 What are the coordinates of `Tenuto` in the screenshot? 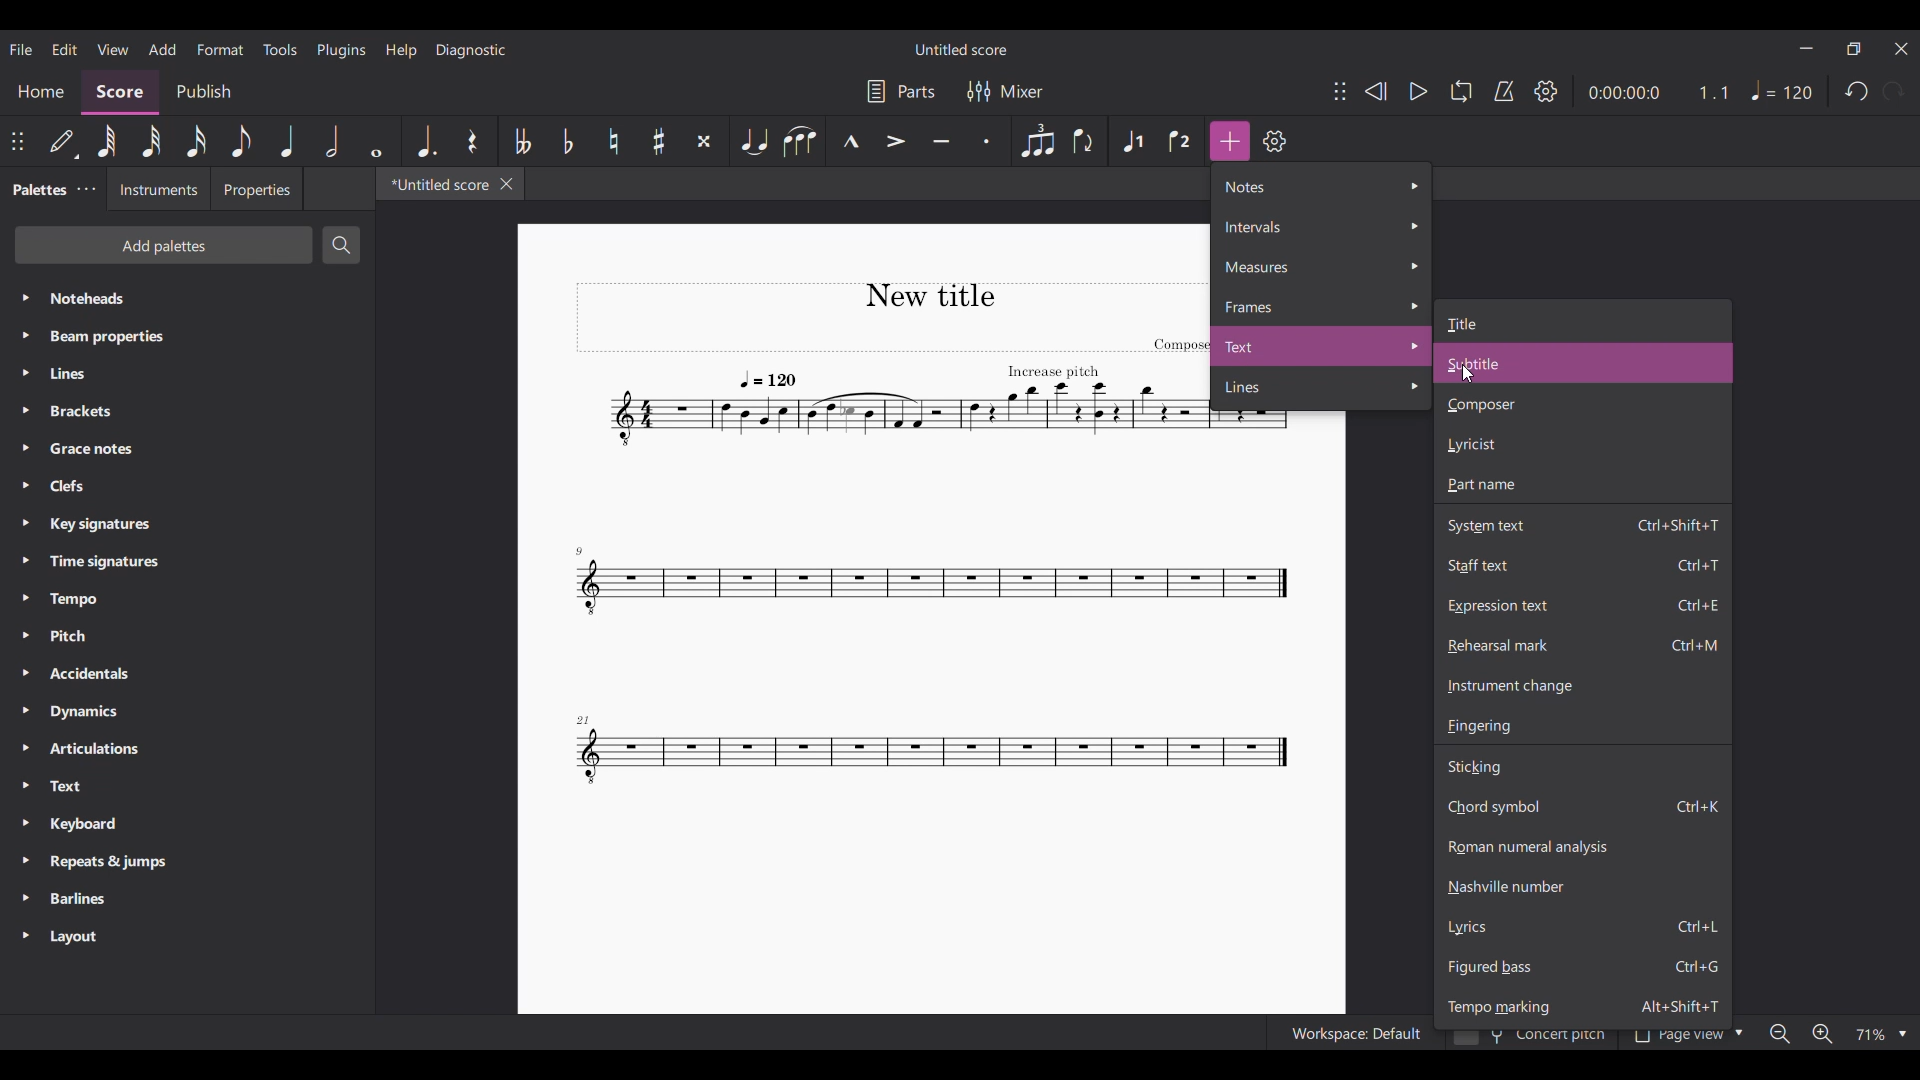 It's located at (941, 142).